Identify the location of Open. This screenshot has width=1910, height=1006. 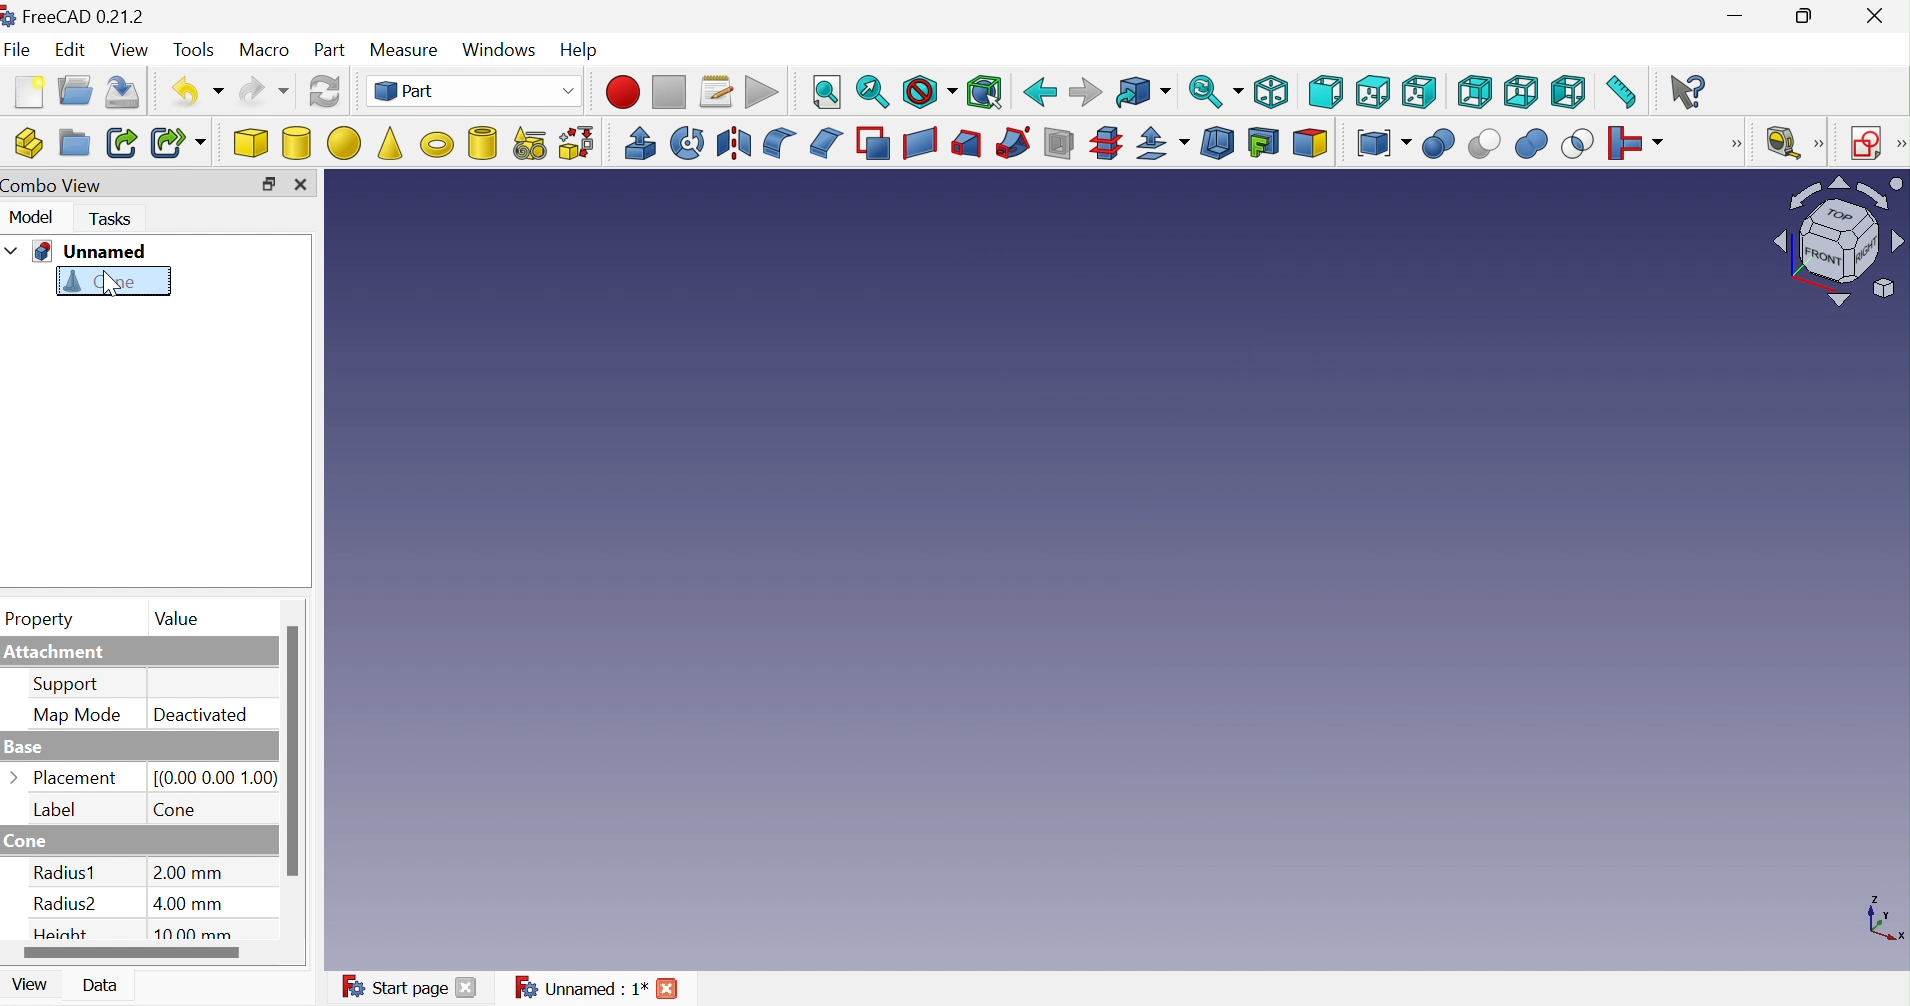
(75, 91).